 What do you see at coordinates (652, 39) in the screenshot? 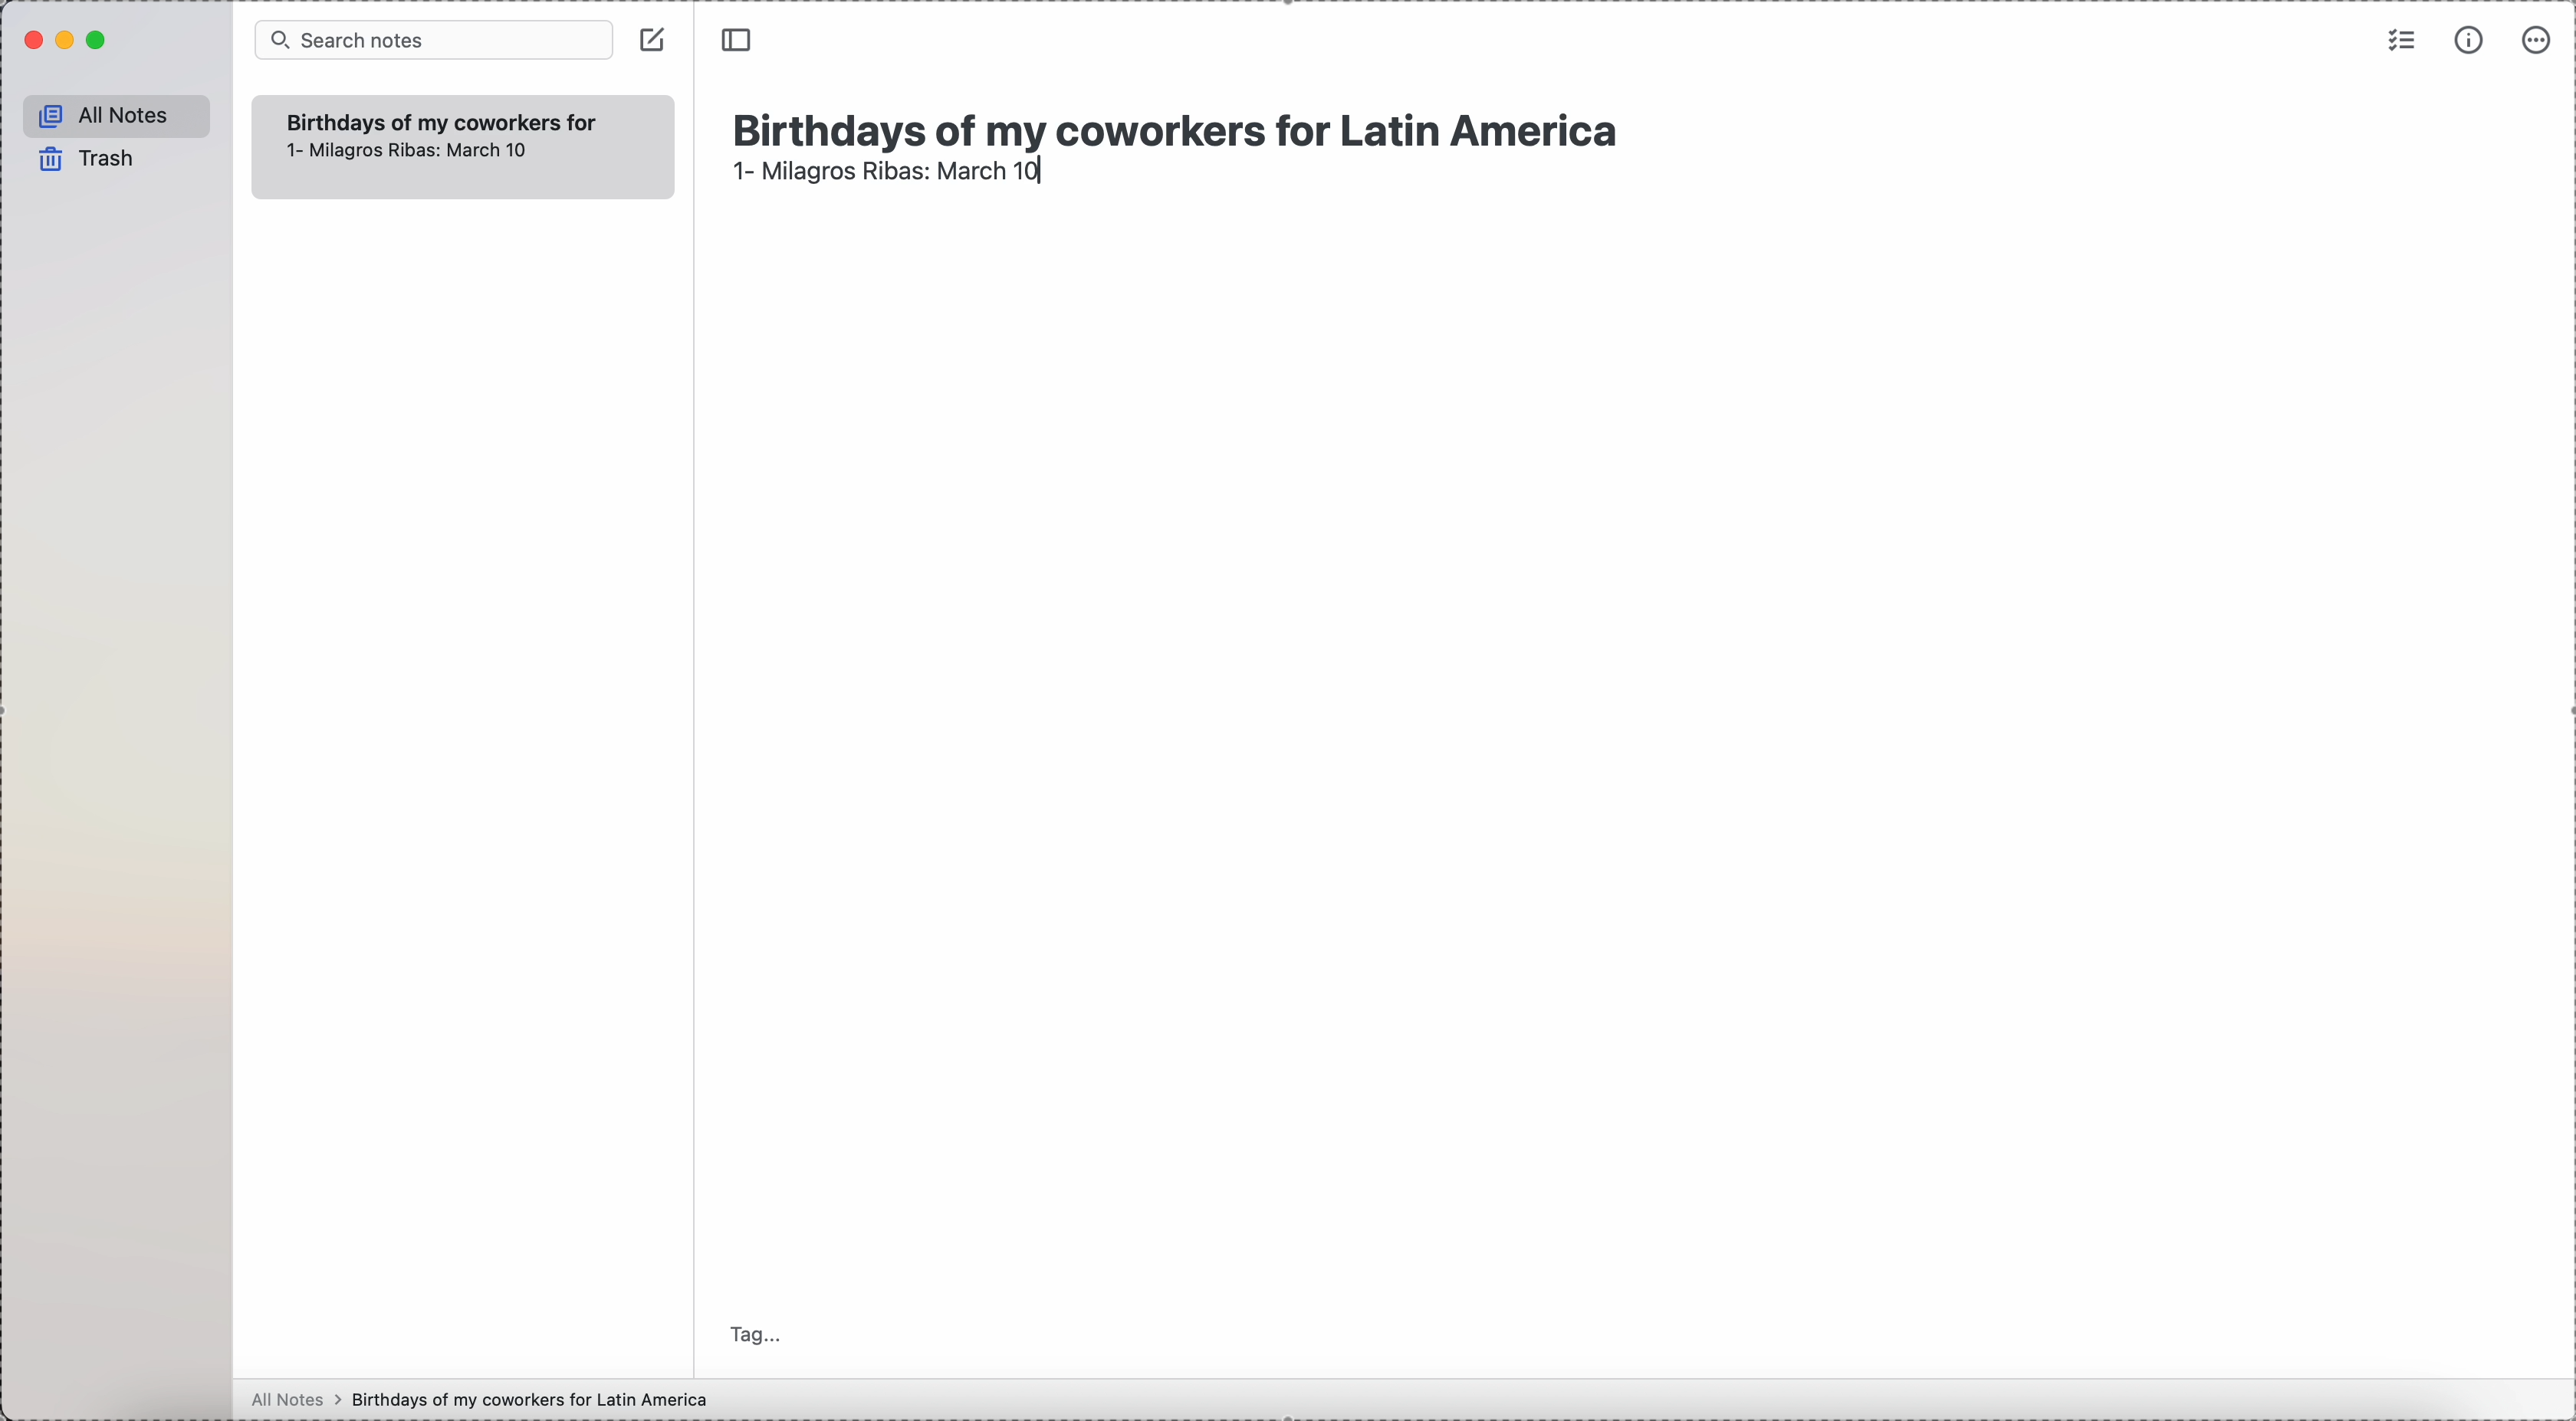
I see `create note` at bounding box center [652, 39].